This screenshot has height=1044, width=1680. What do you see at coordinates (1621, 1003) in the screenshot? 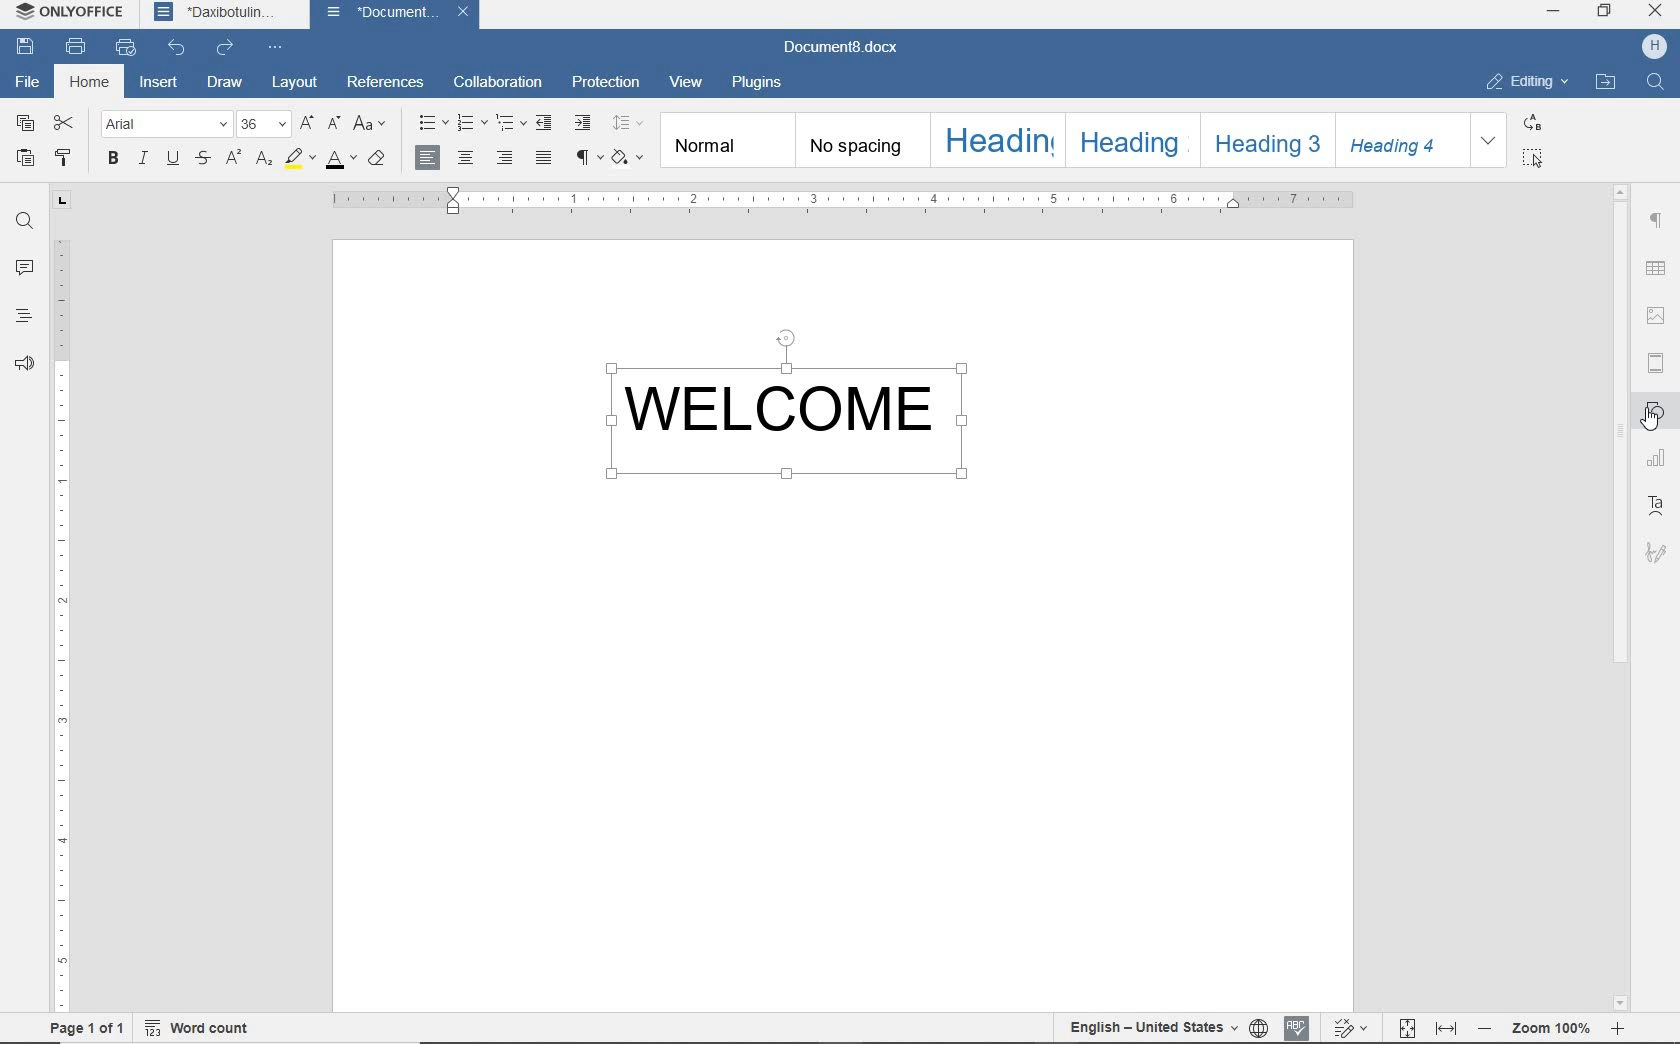
I see `Scroll down` at bounding box center [1621, 1003].